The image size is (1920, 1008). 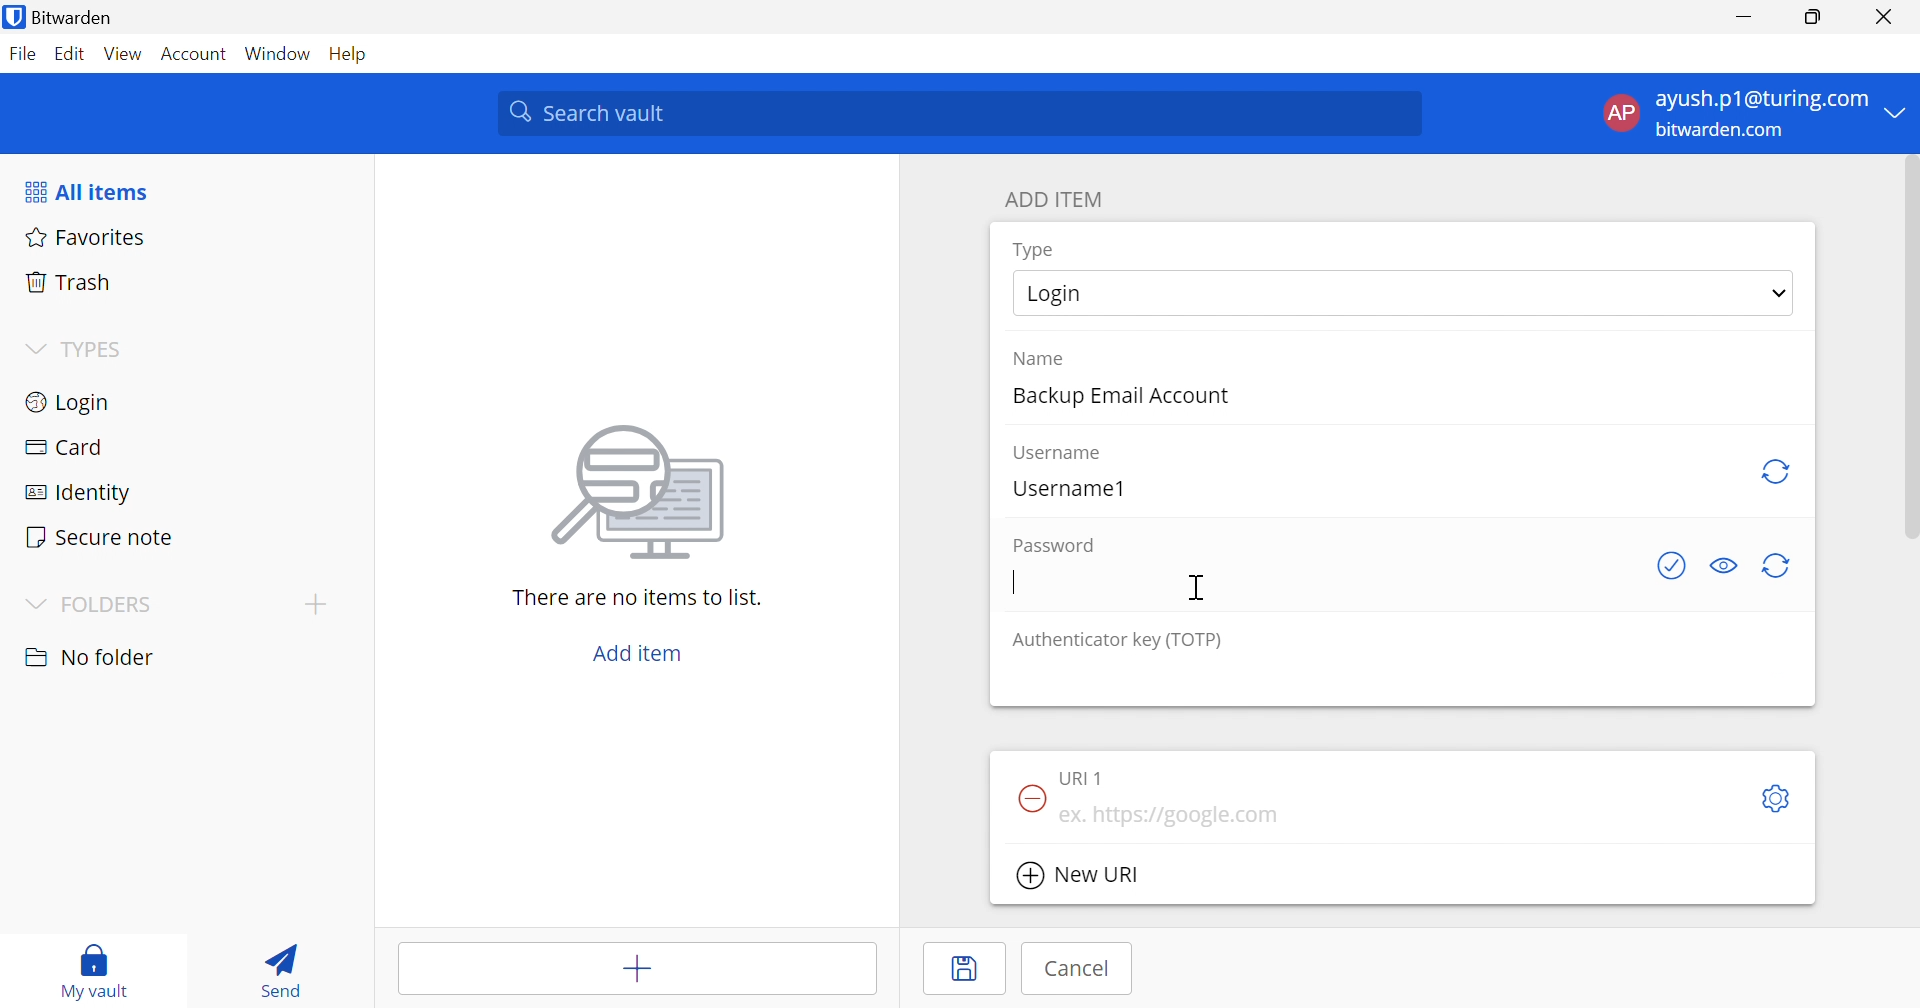 I want to click on Drop down, so click(x=1779, y=293).